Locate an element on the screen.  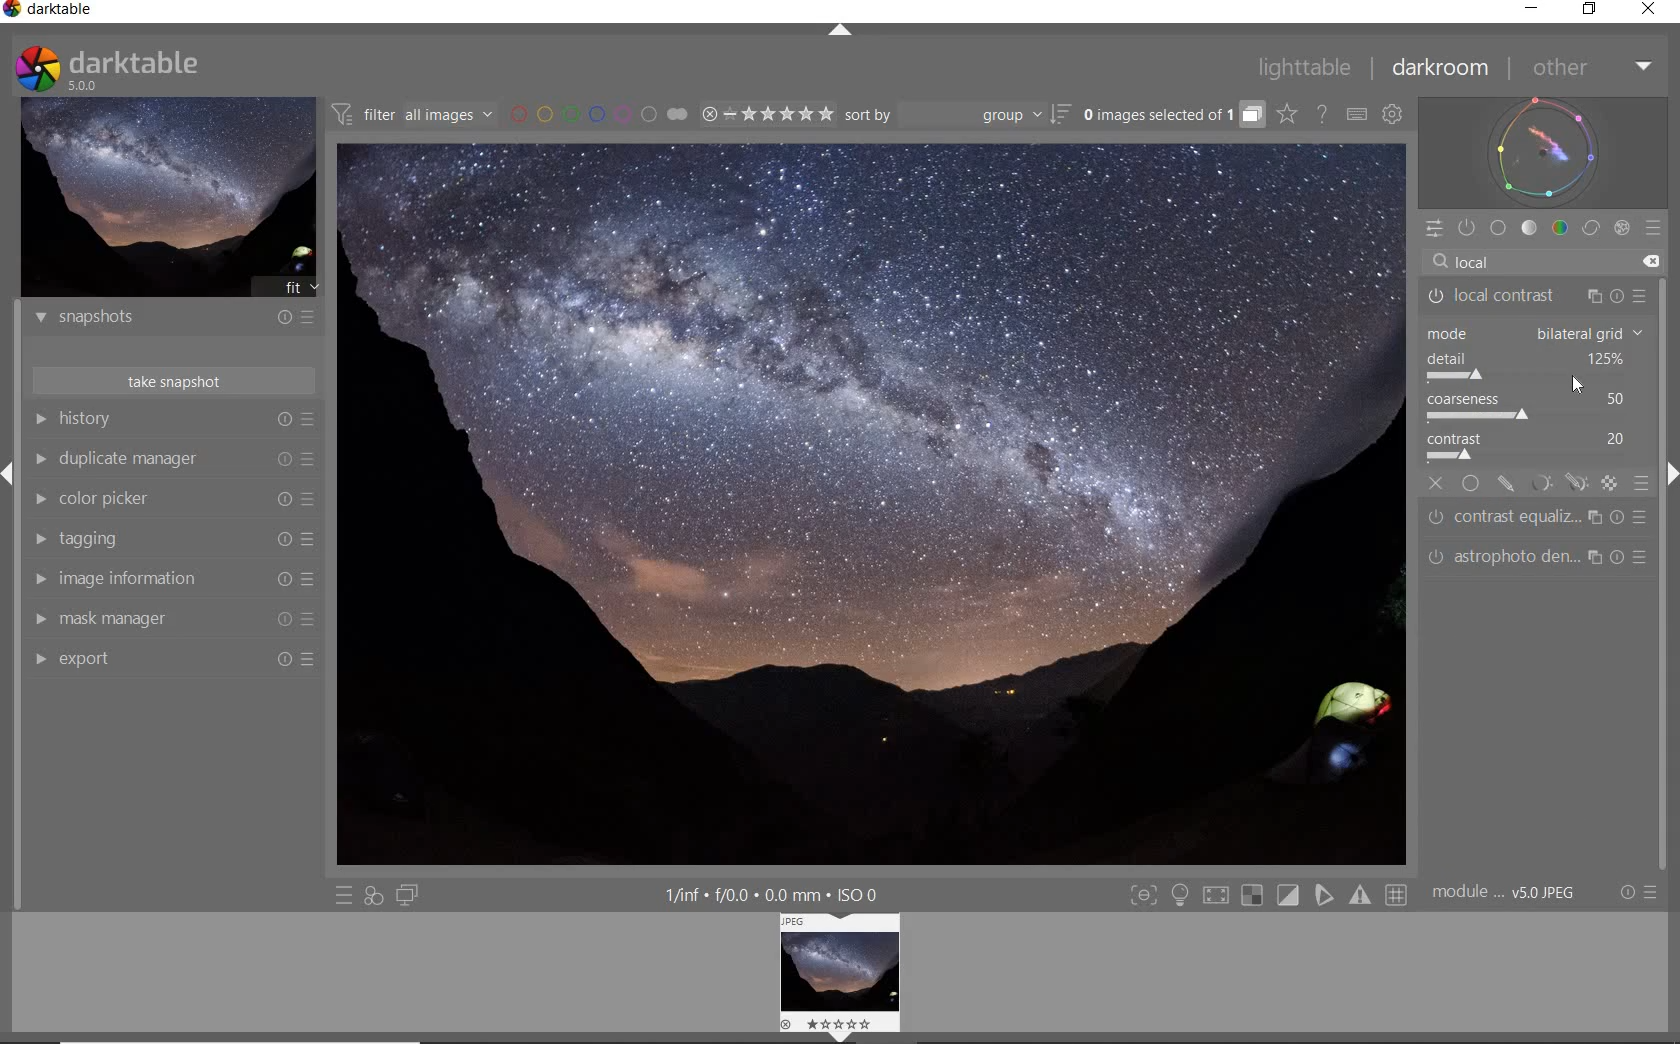
local contrast is located at coordinates (1506, 296).